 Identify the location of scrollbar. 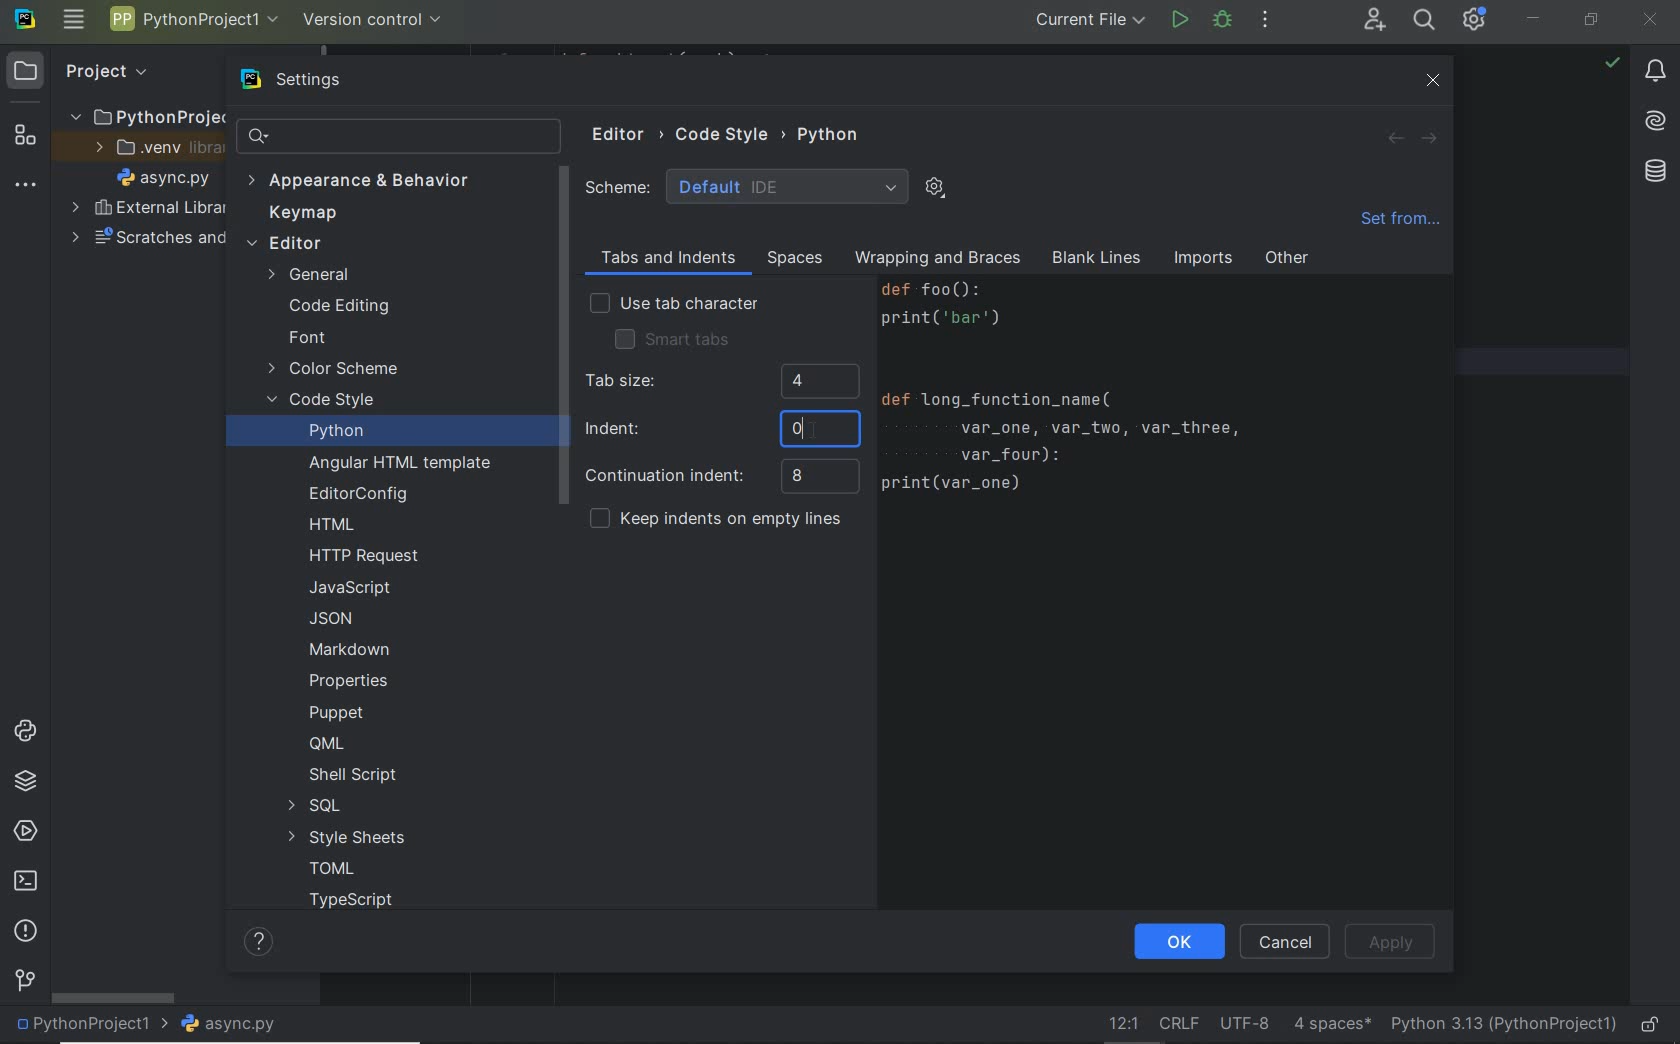
(561, 338).